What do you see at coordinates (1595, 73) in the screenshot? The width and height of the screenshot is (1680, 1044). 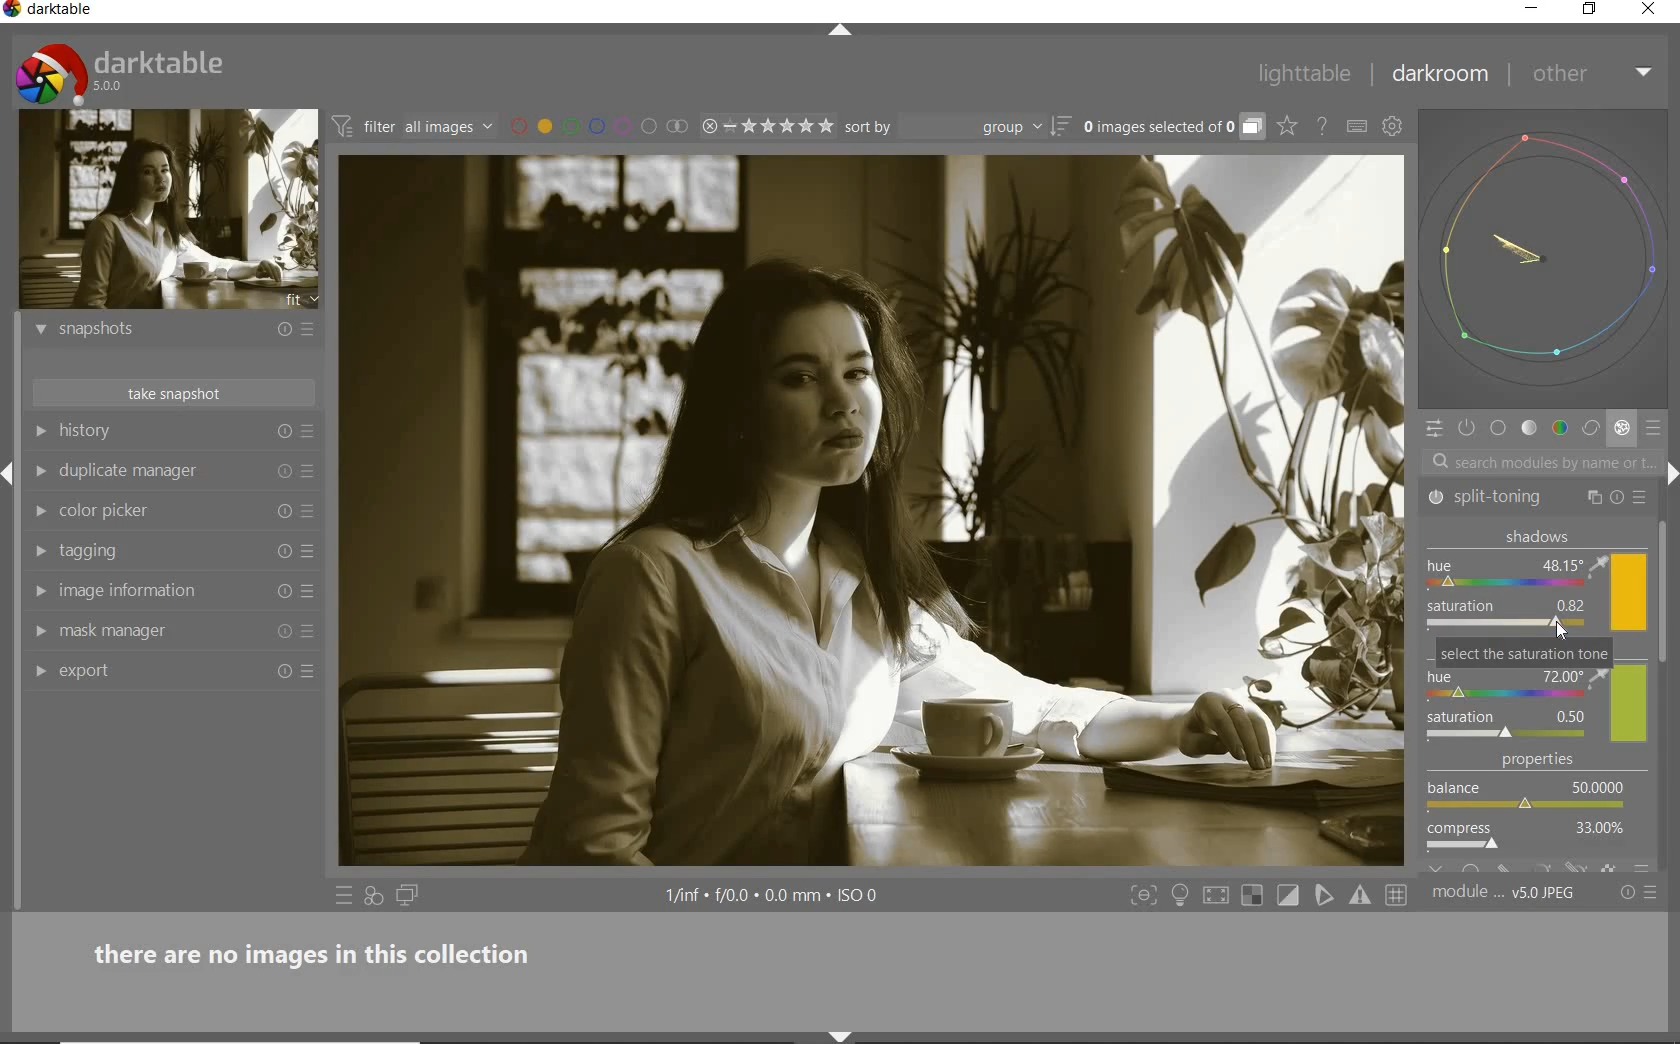 I see `other` at bounding box center [1595, 73].